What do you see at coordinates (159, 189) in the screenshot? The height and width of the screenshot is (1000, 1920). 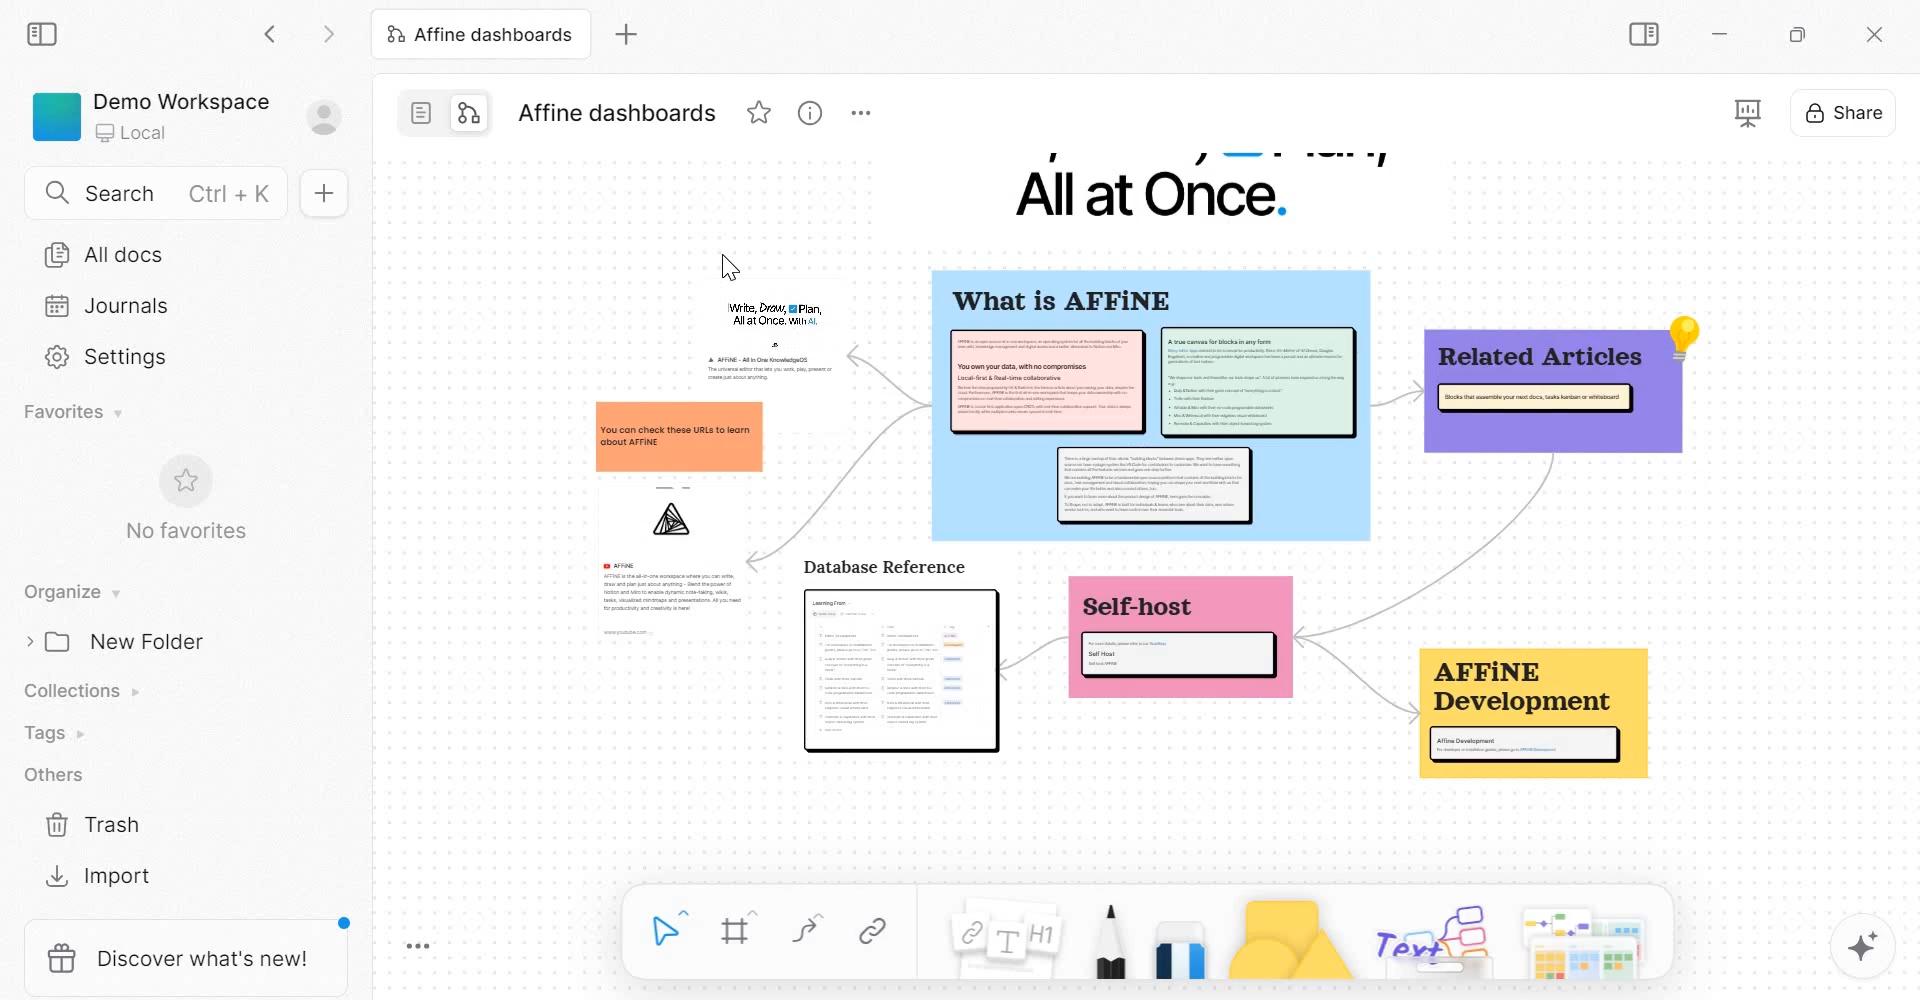 I see `Search Ctrl+K` at bounding box center [159, 189].